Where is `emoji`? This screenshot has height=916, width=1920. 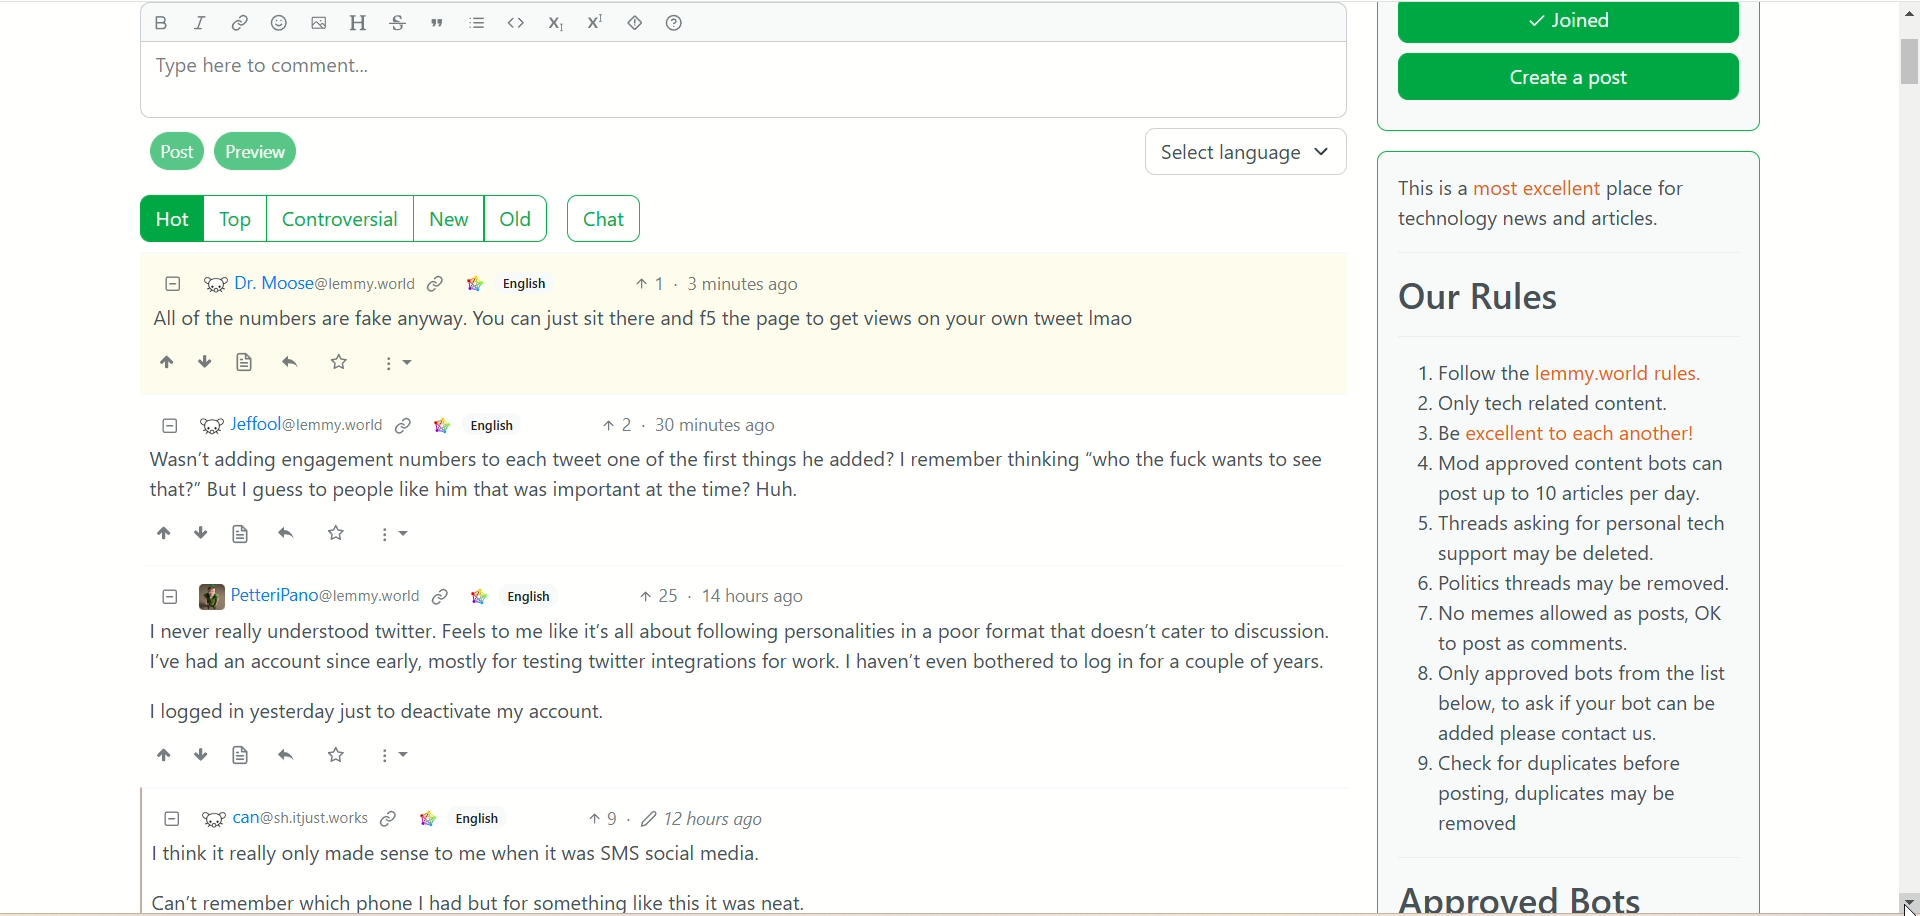
emoji is located at coordinates (279, 24).